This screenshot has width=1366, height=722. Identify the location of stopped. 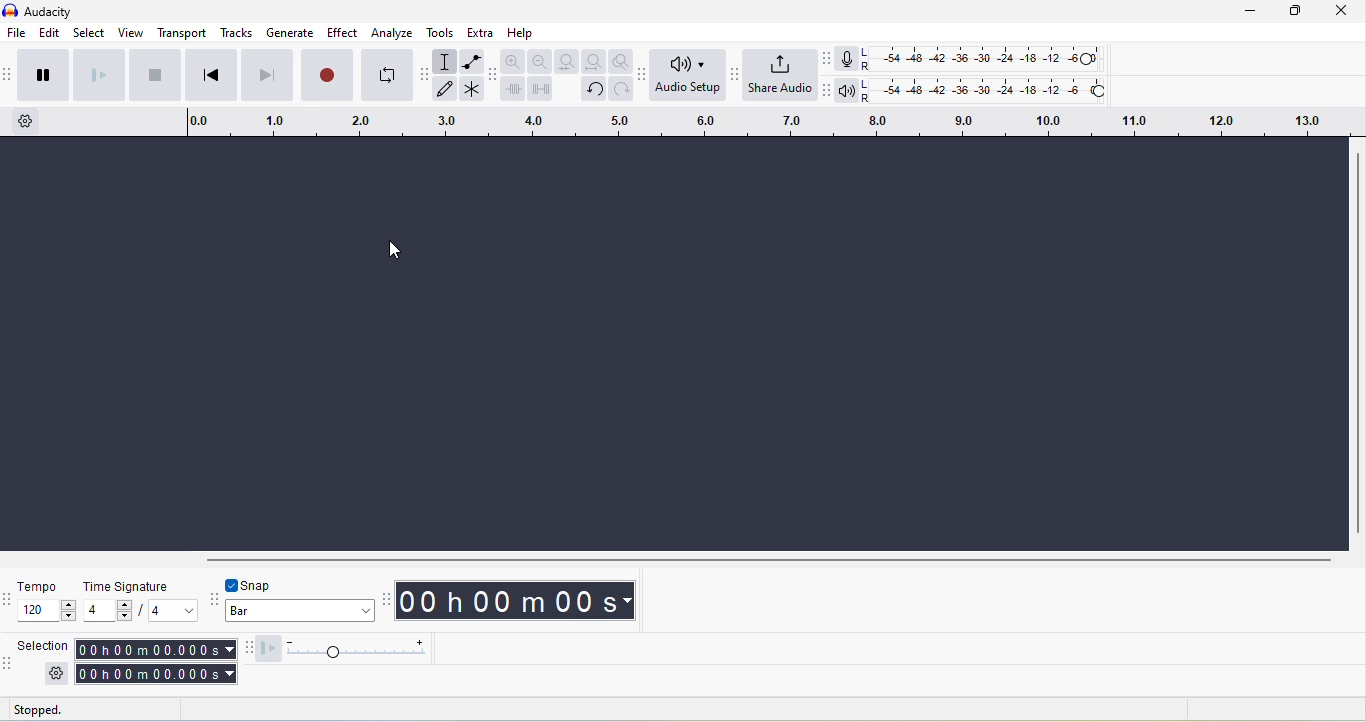
(62, 711).